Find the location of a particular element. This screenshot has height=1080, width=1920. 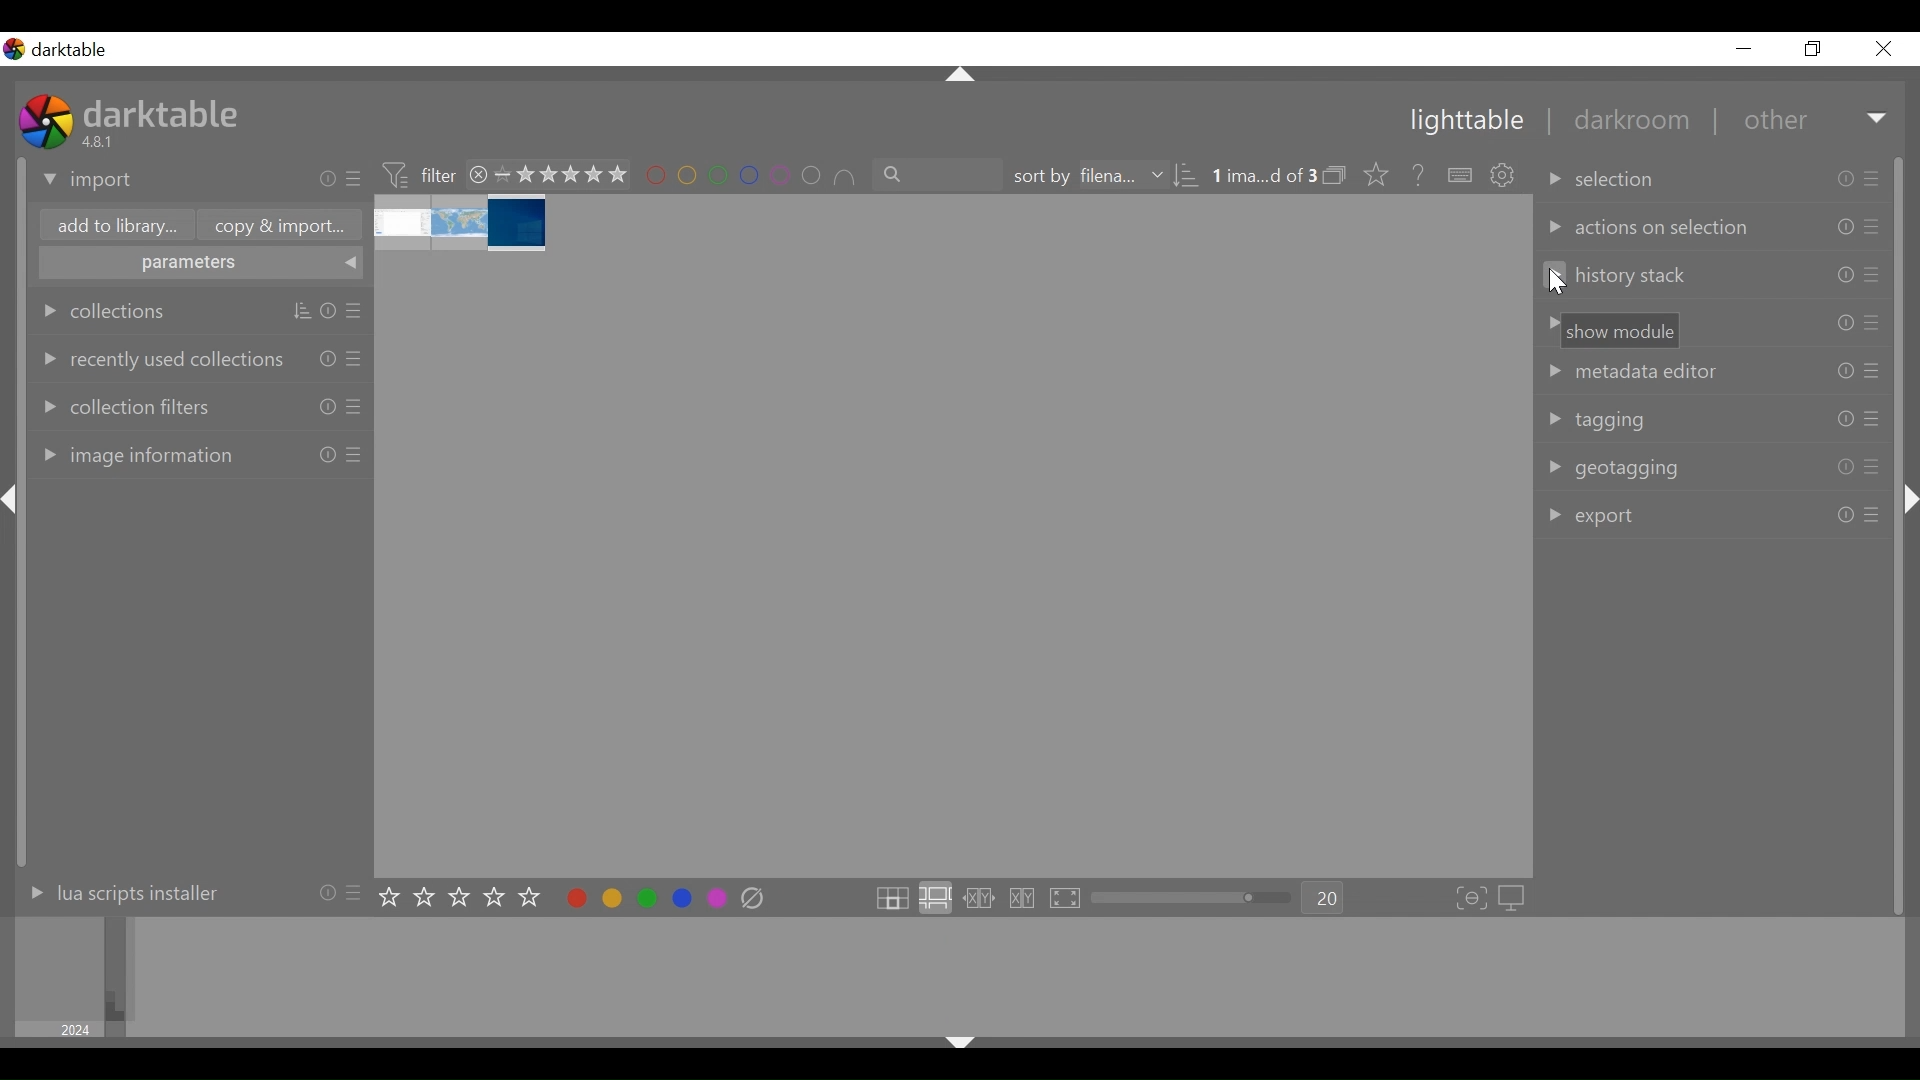

info is located at coordinates (328, 312).